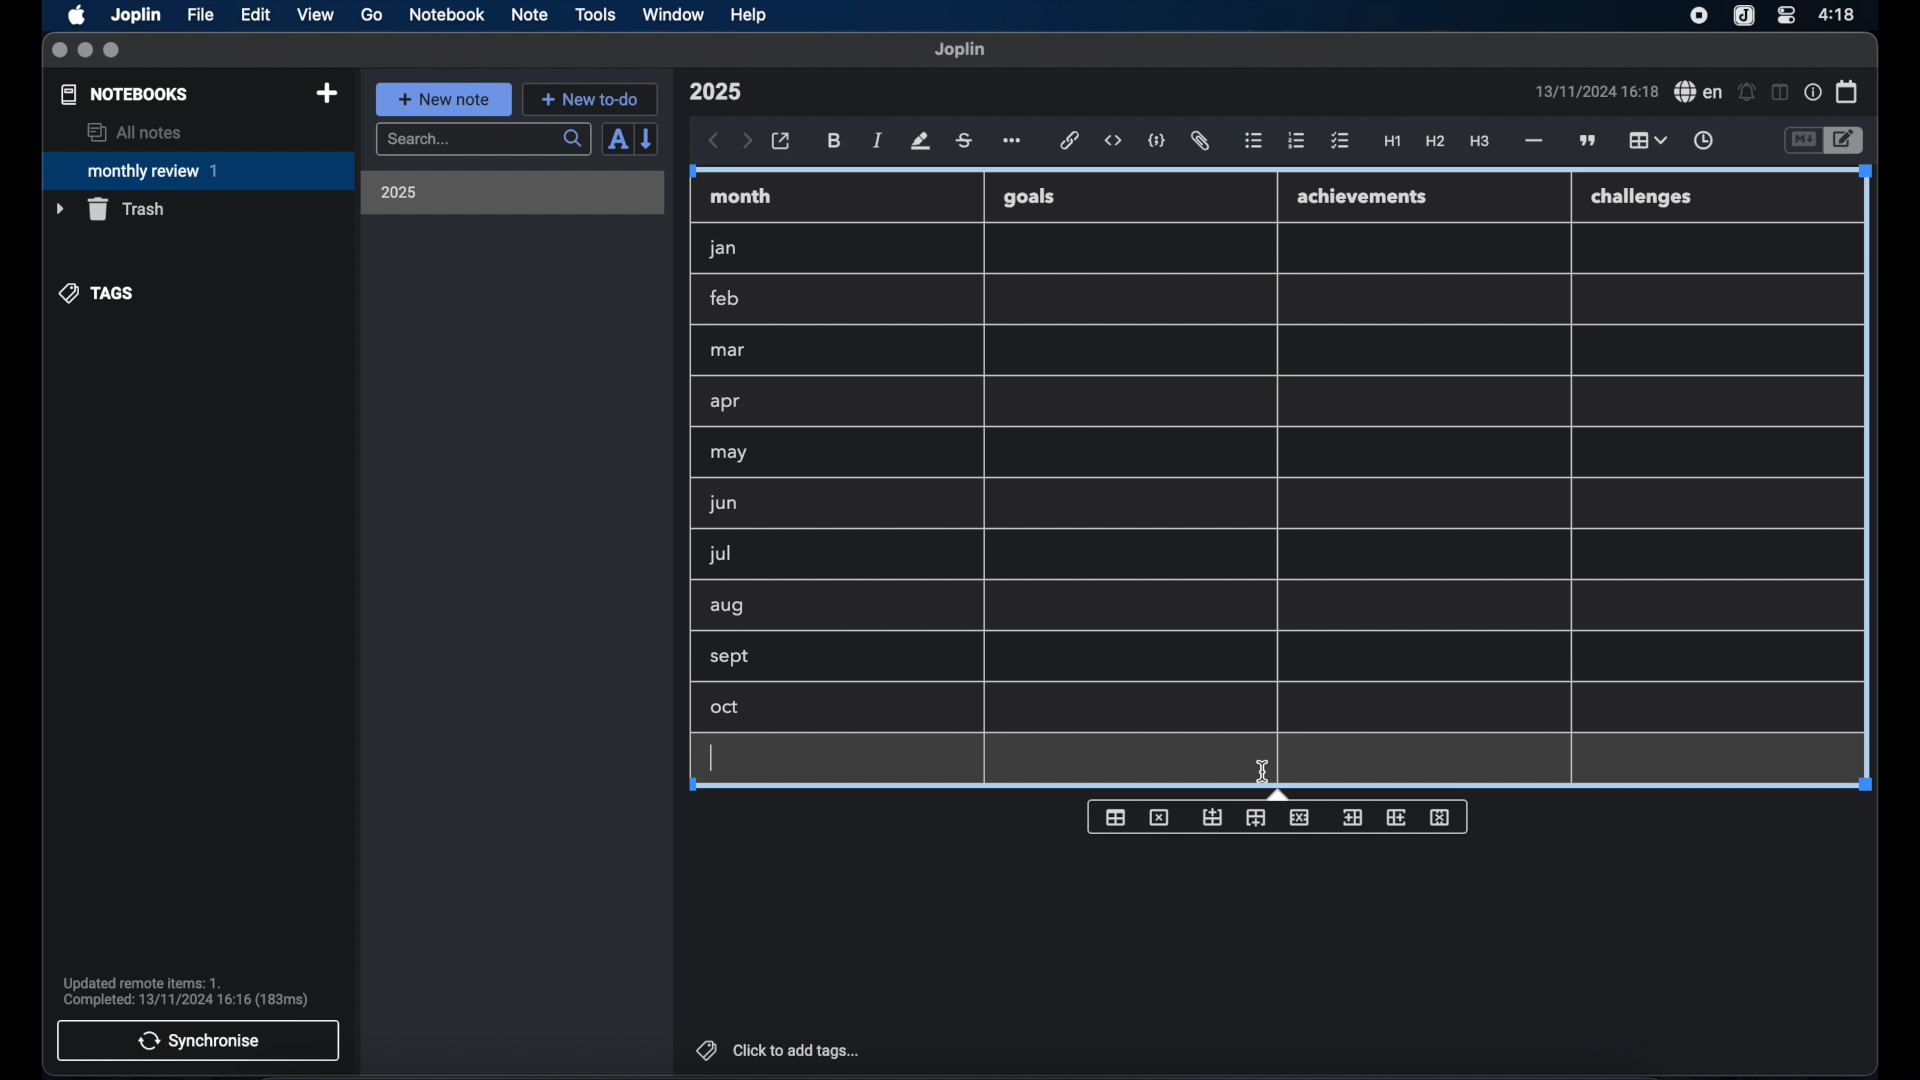 The width and height of the screenshot is (1920, 1080). I want to click on insert row before, so click(1213, 817).